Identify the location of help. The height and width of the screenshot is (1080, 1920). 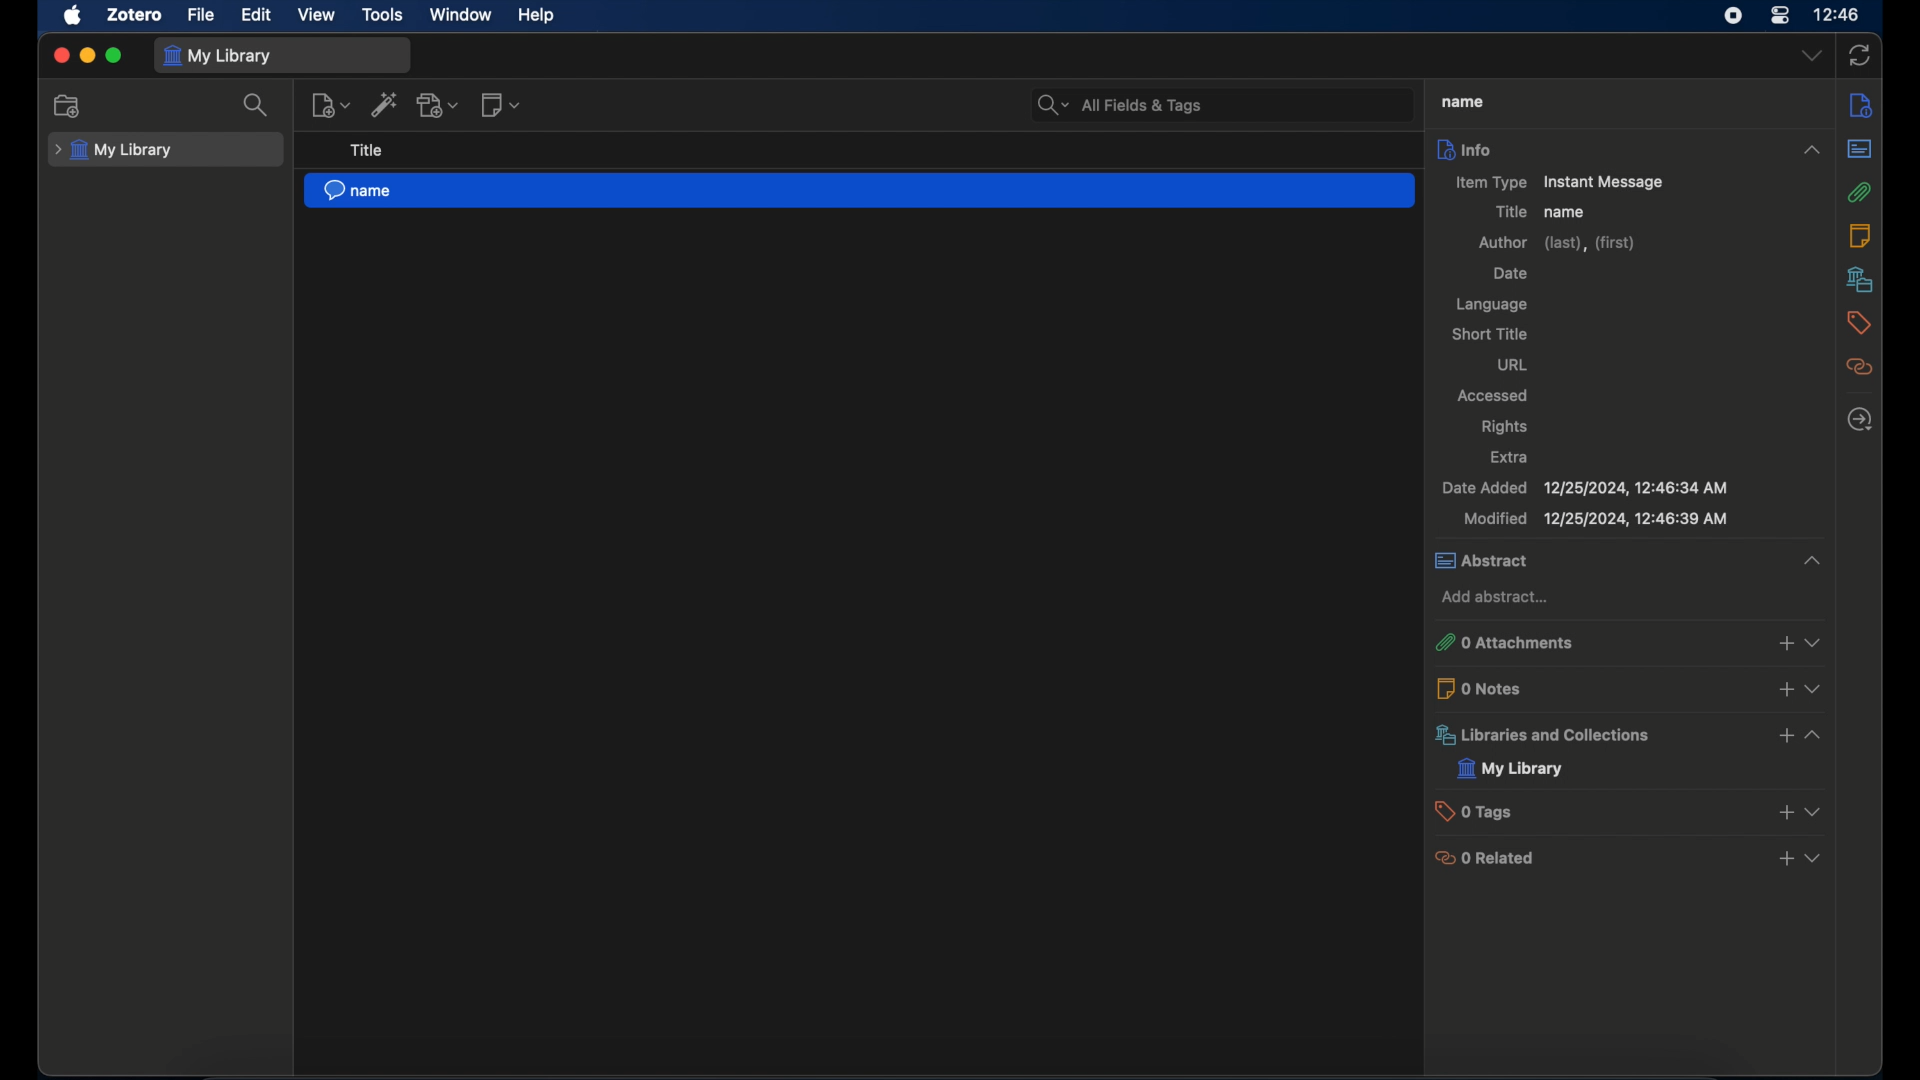
(538, 16).